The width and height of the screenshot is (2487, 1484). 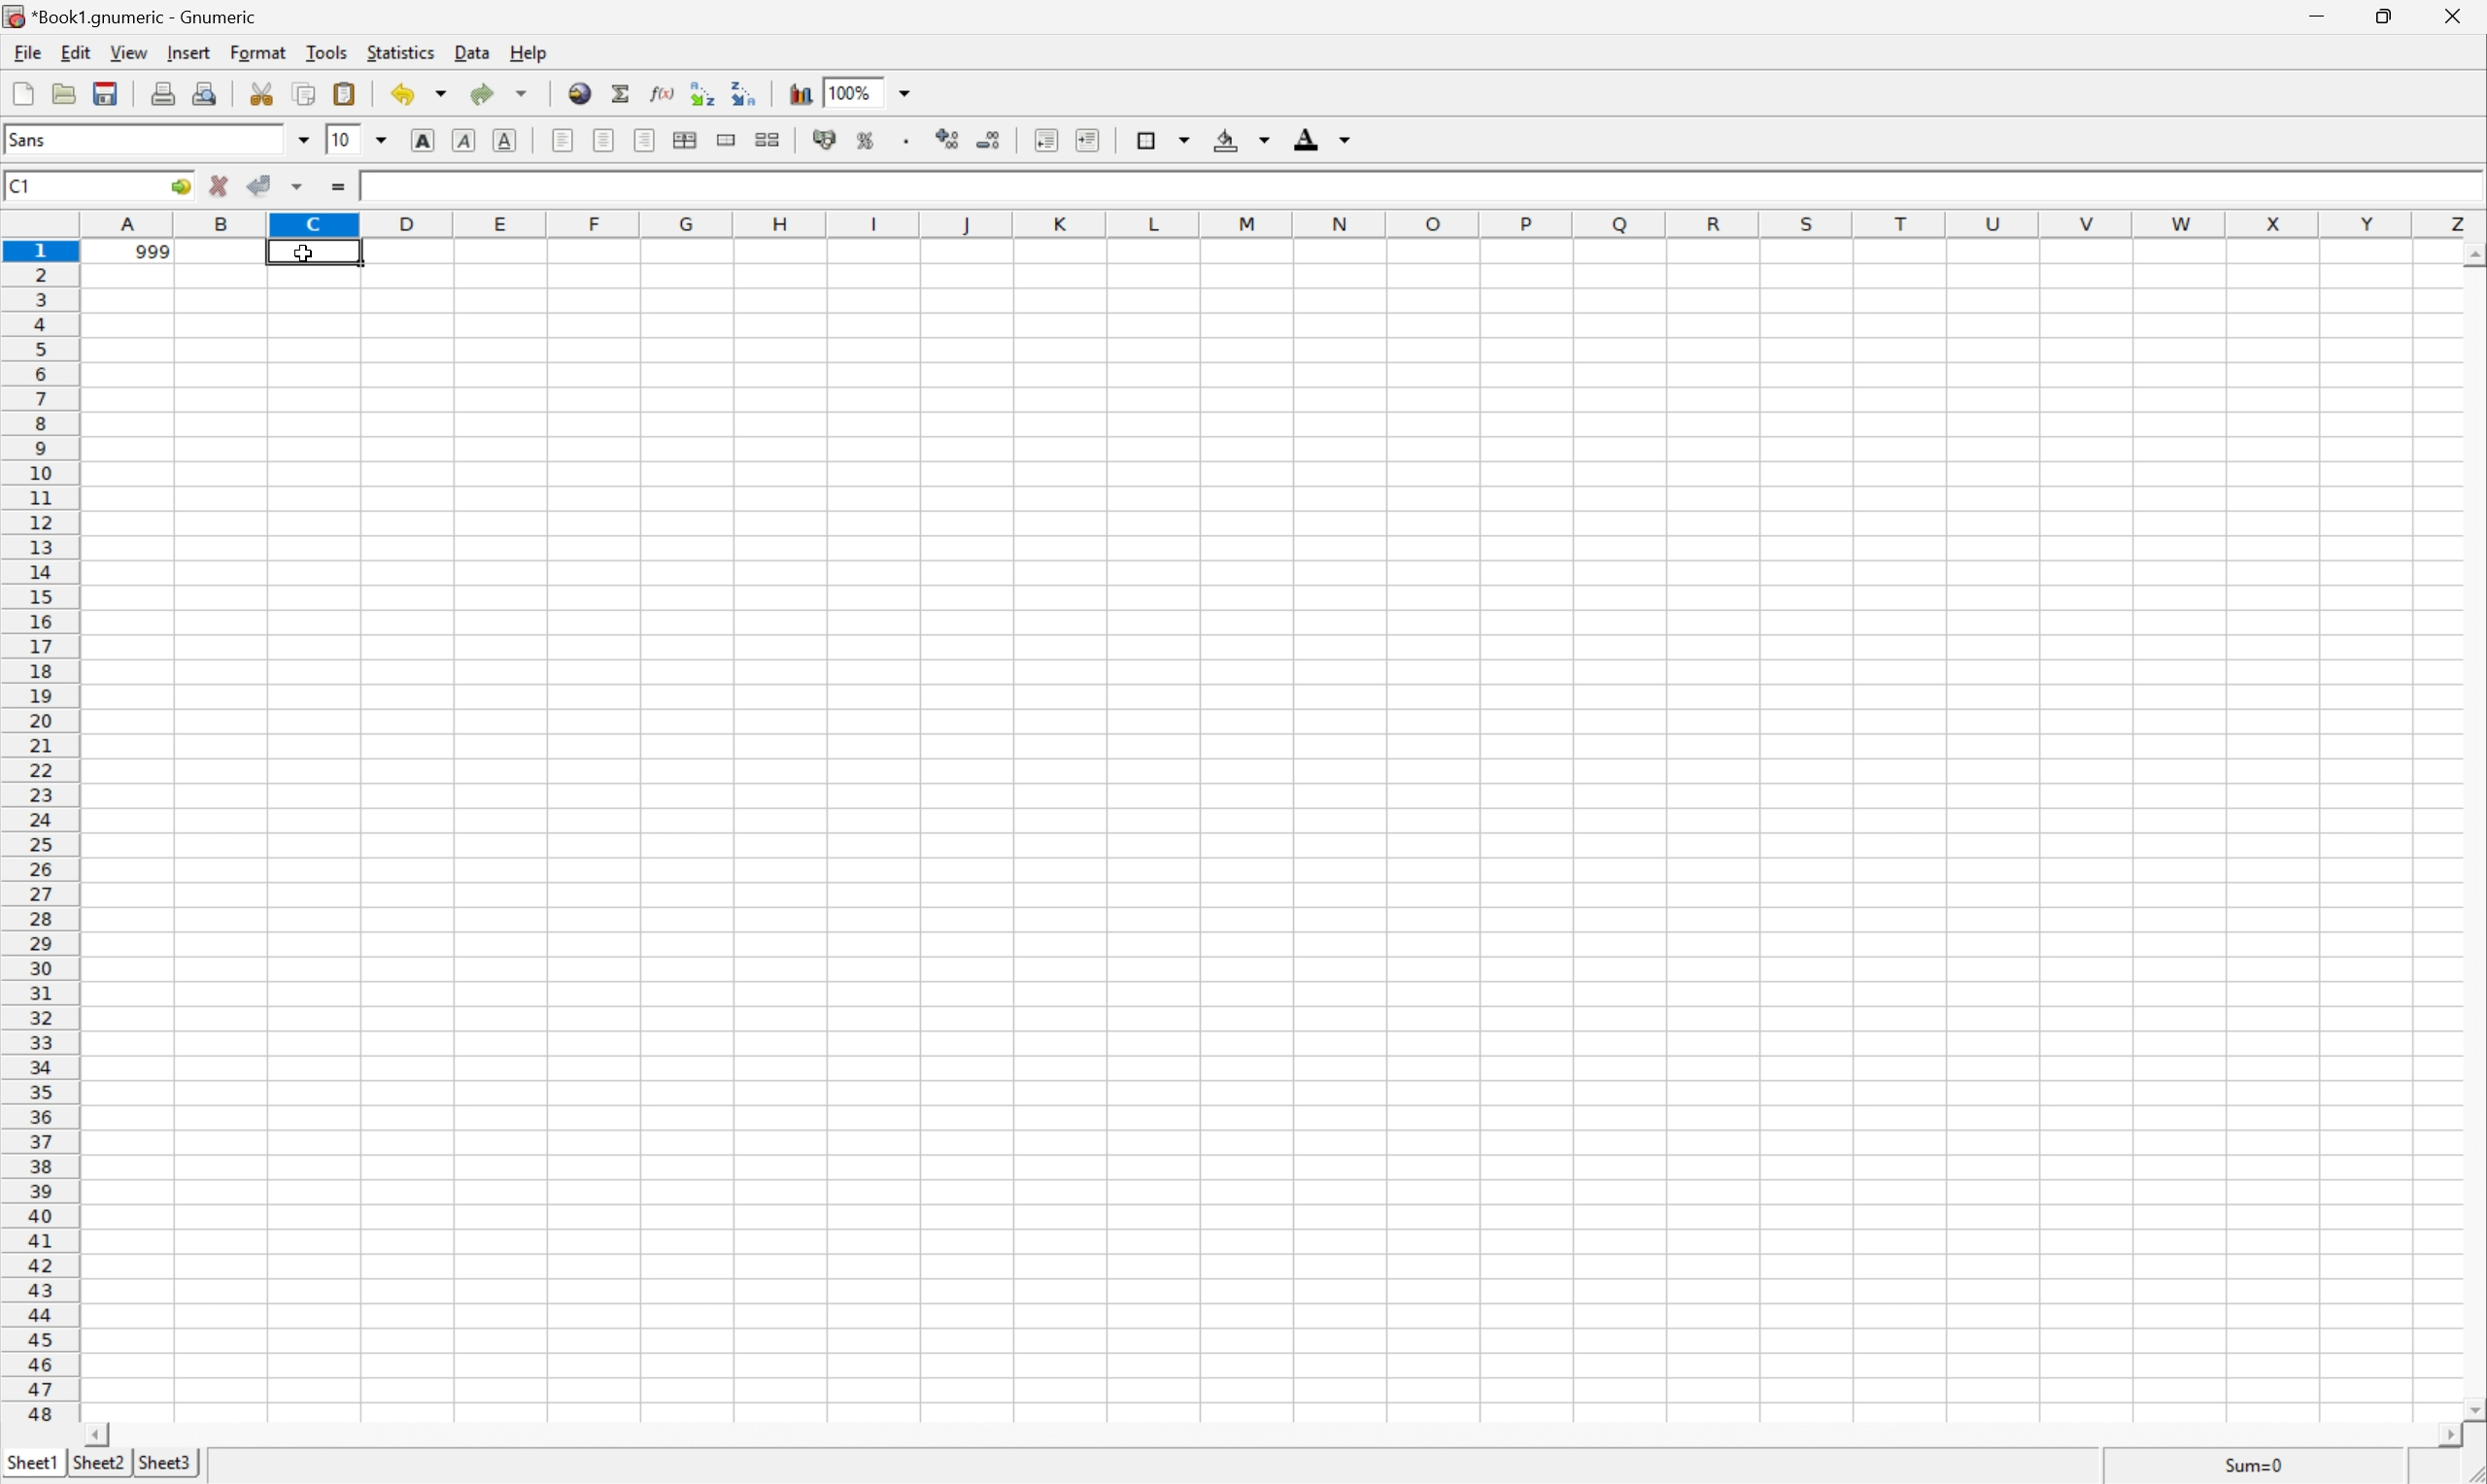 What do you see at coordinates (79, 182) in the screenshot?
I see `Cell name C1` at bounding box center [79, 182].